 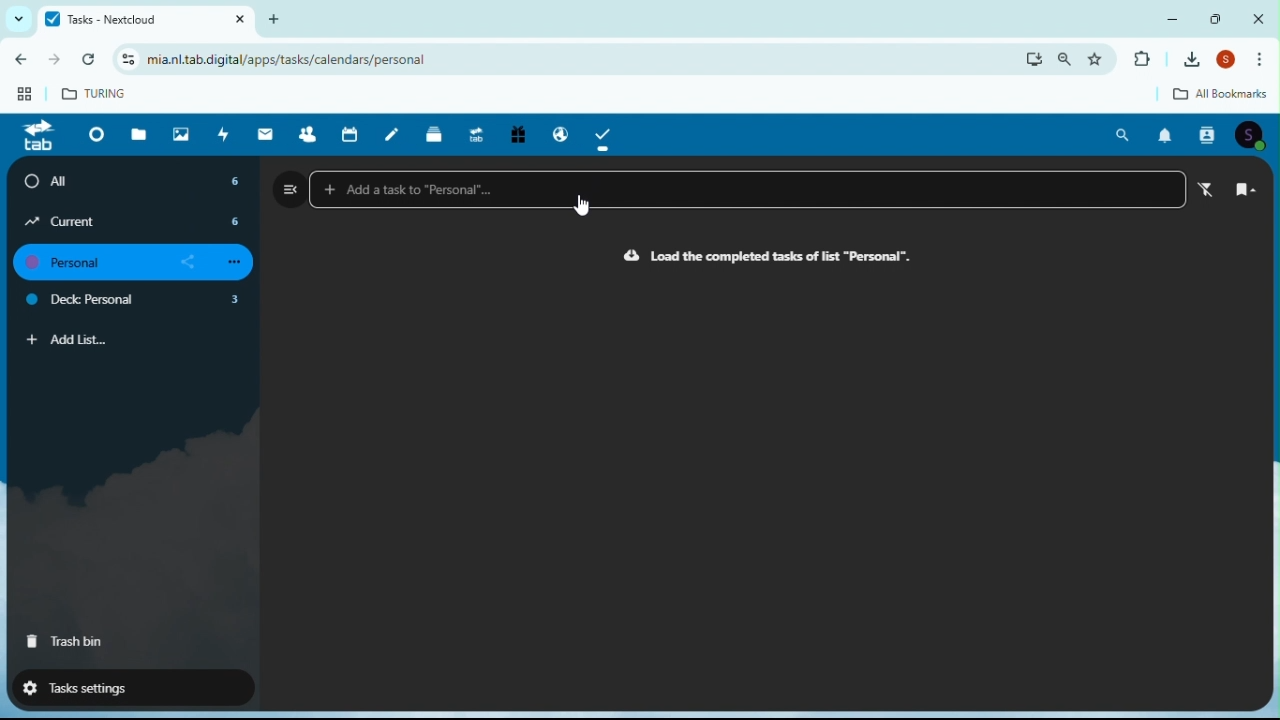 I want to click on favorites, so click(x=1101, y=58).